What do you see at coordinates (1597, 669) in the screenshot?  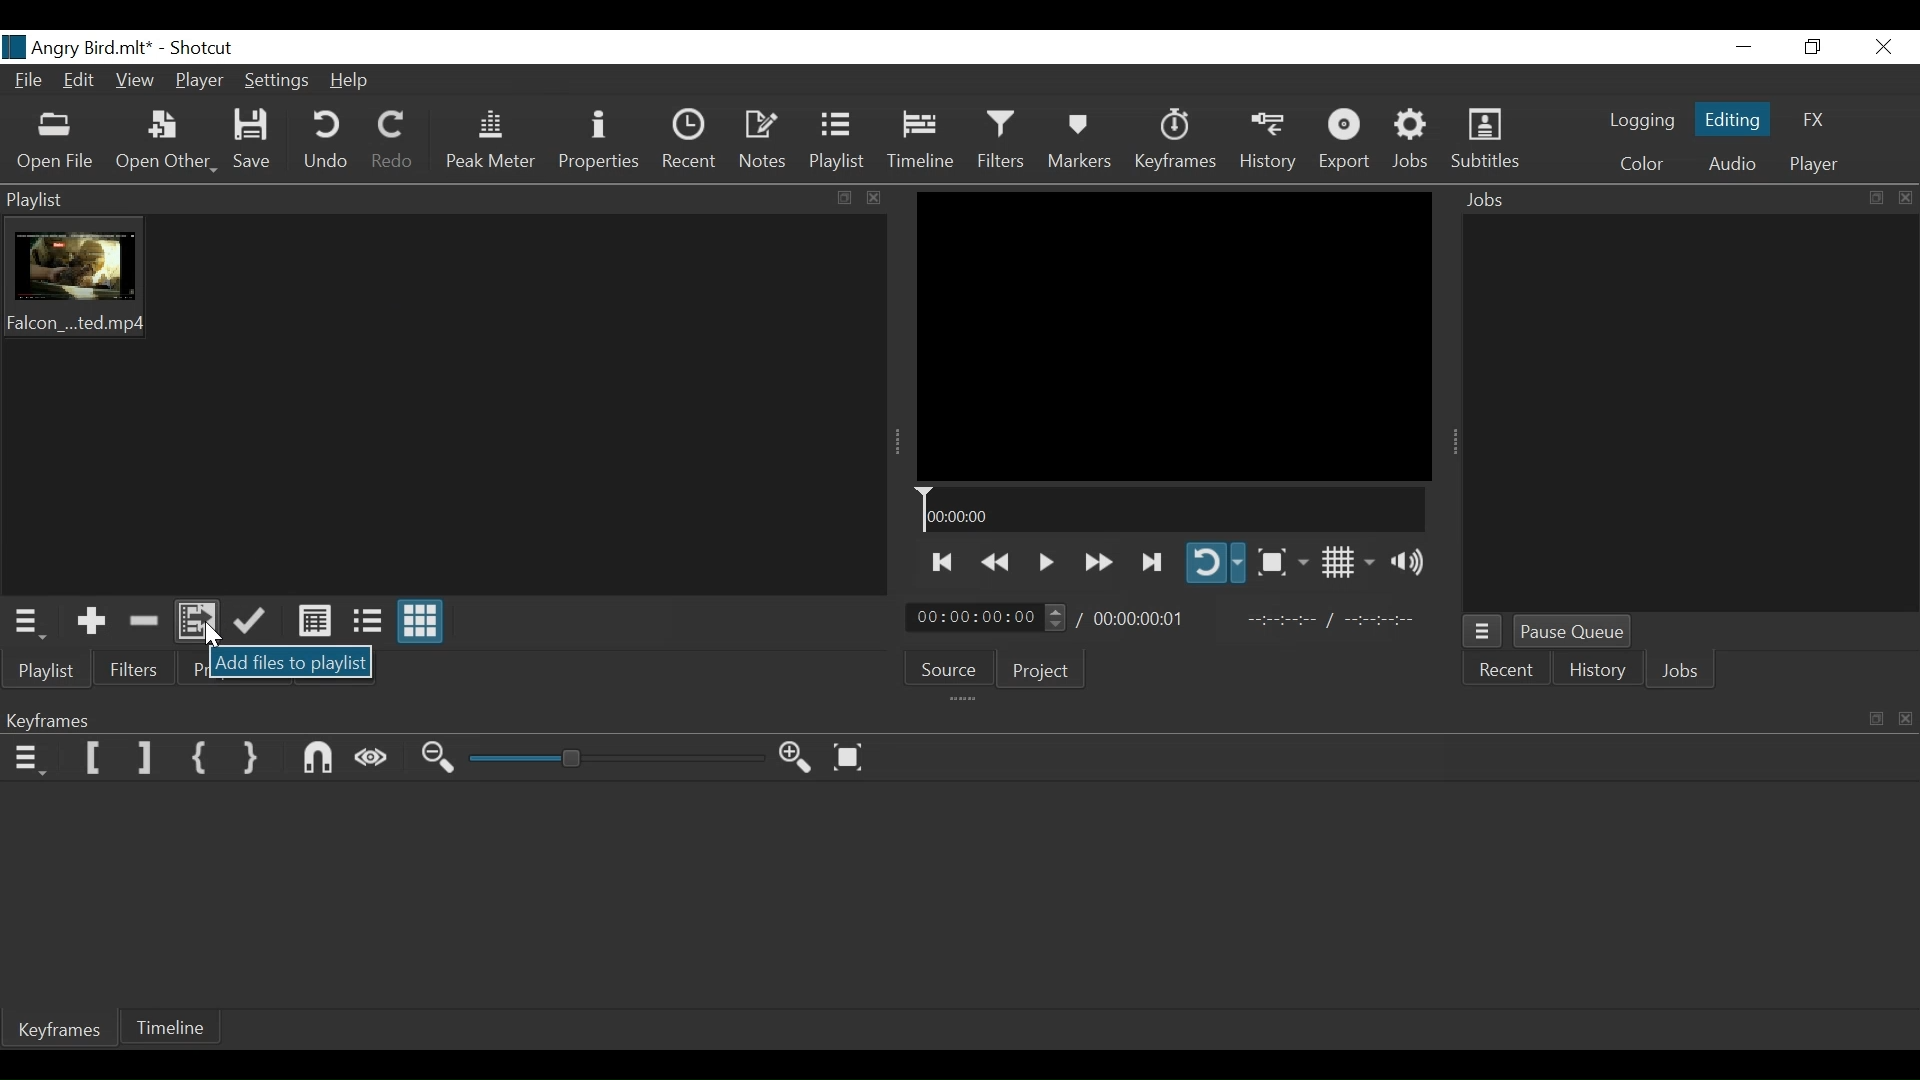 I see `History` at bounding box center [1597, 669].